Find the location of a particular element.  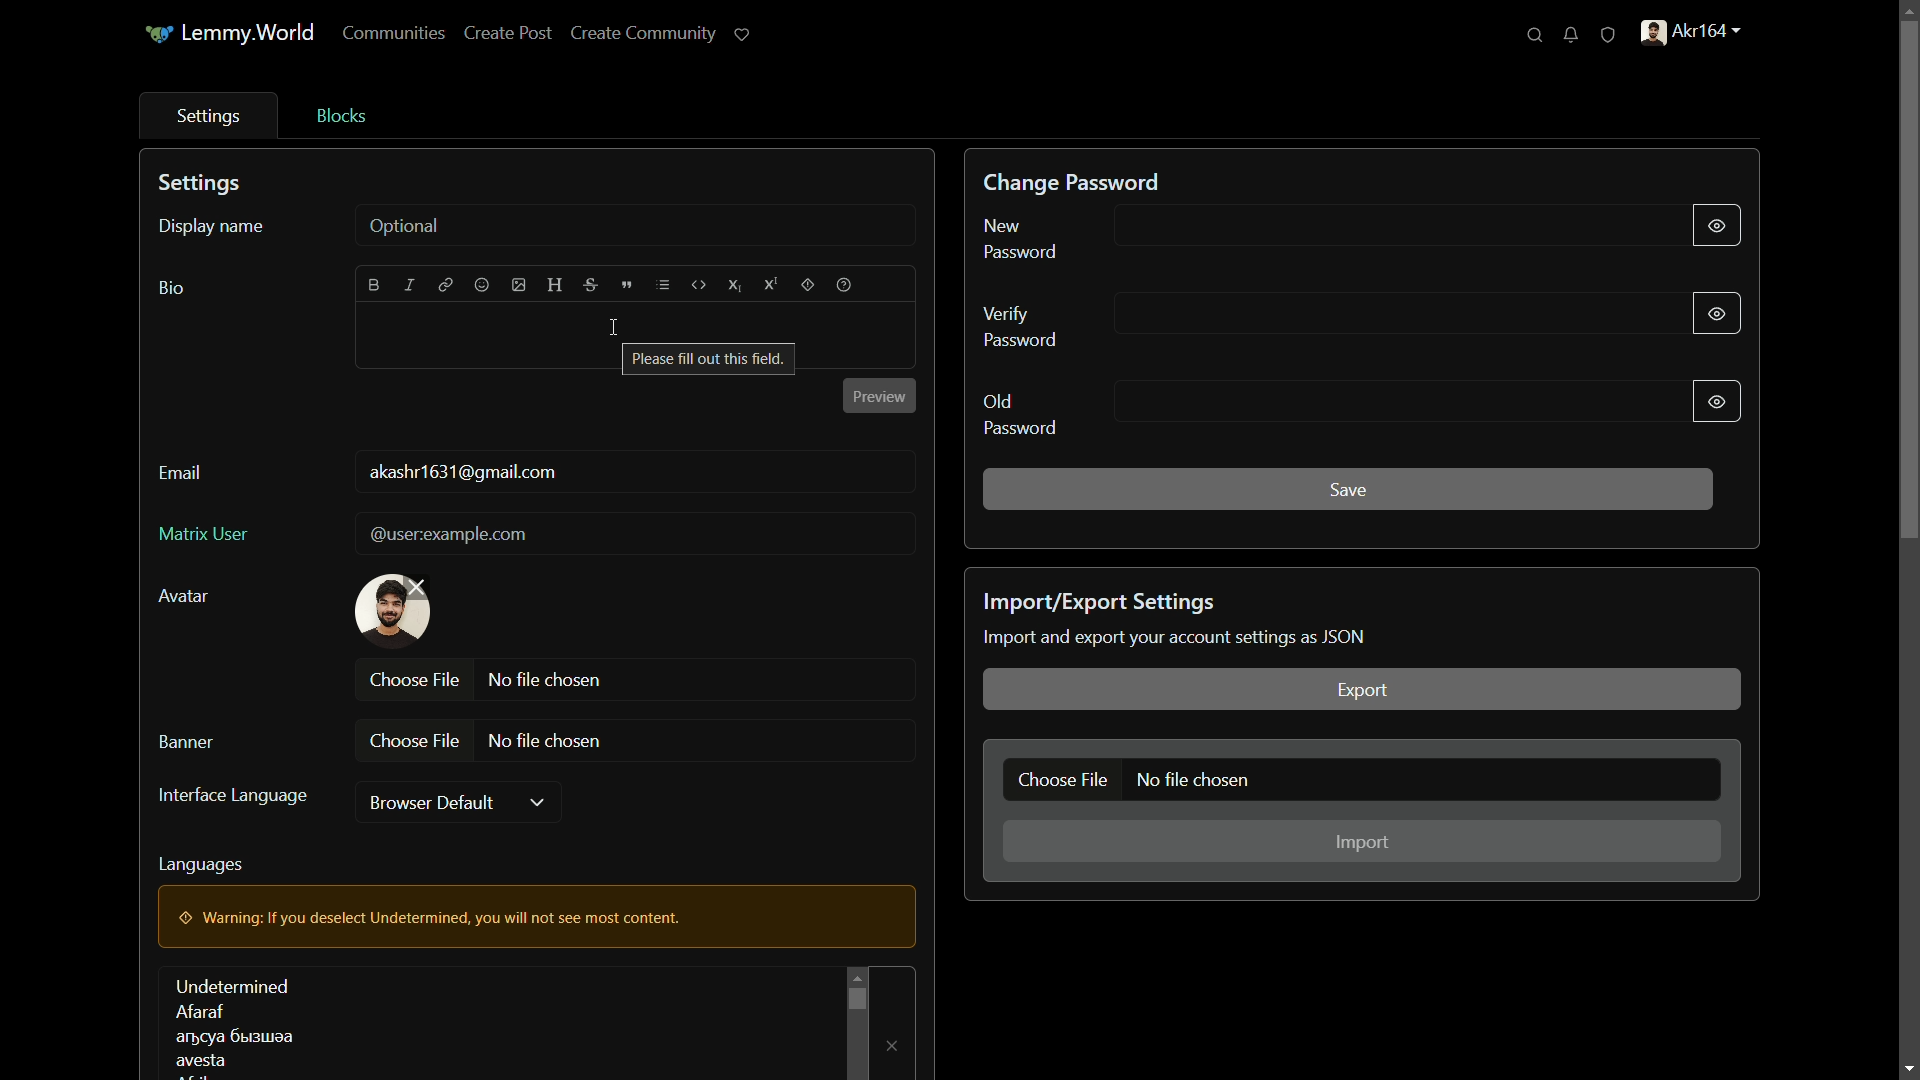

matrix user is located at coordinates (205, 535).